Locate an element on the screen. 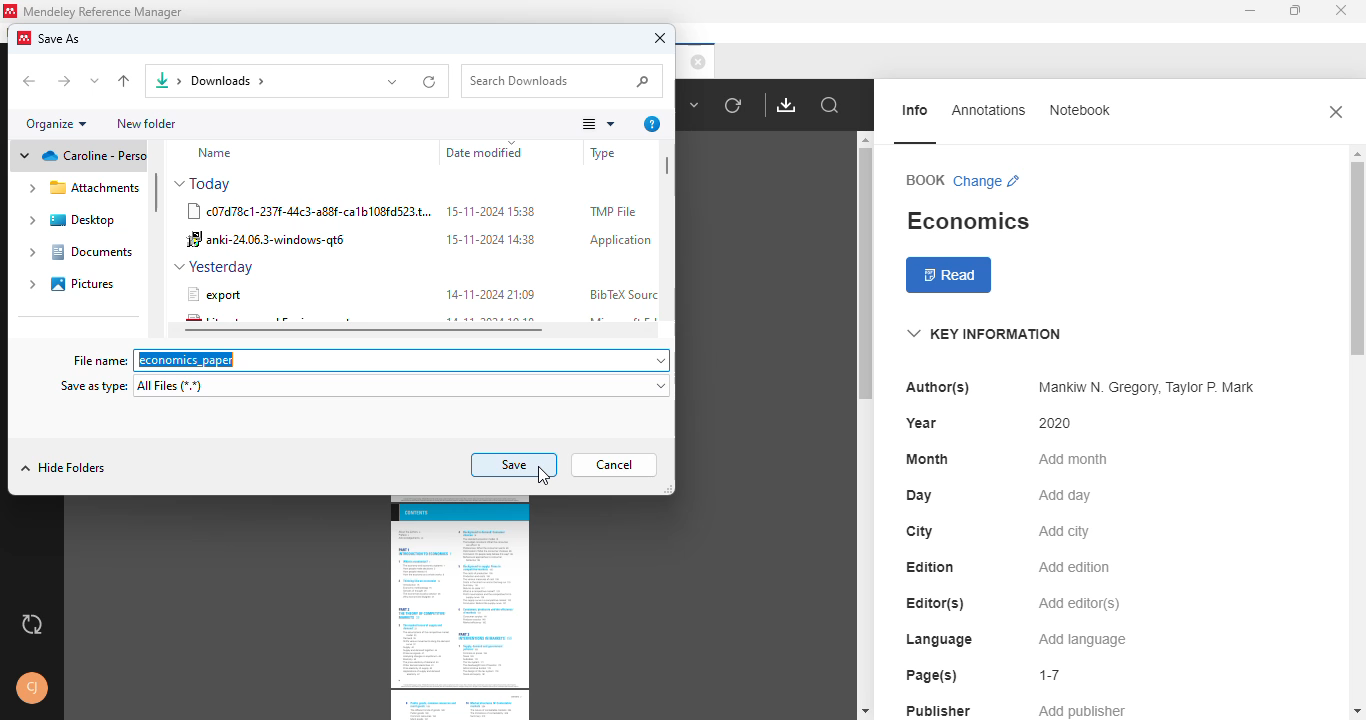 This screenshot has height=720, width=1366. recent downloads is located at coordinates (431, 81).